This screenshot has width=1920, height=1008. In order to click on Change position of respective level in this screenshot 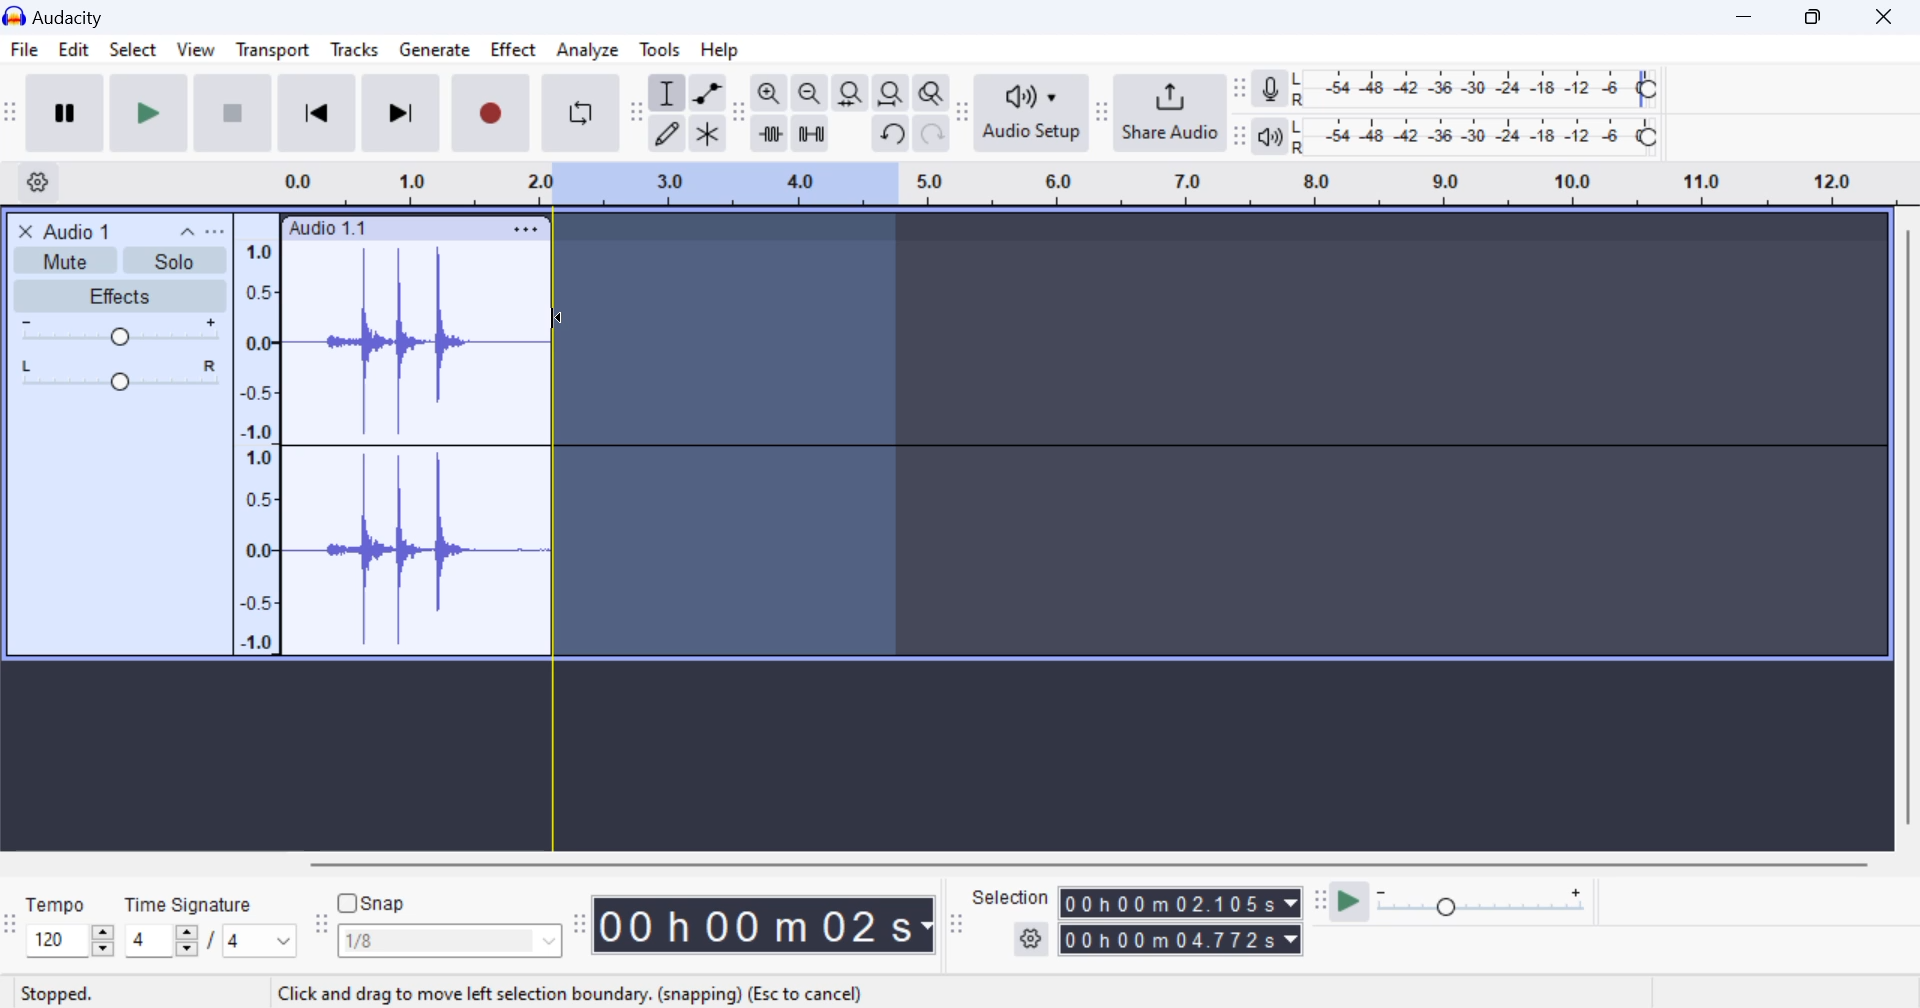, I will do `click(1241, 112)`.